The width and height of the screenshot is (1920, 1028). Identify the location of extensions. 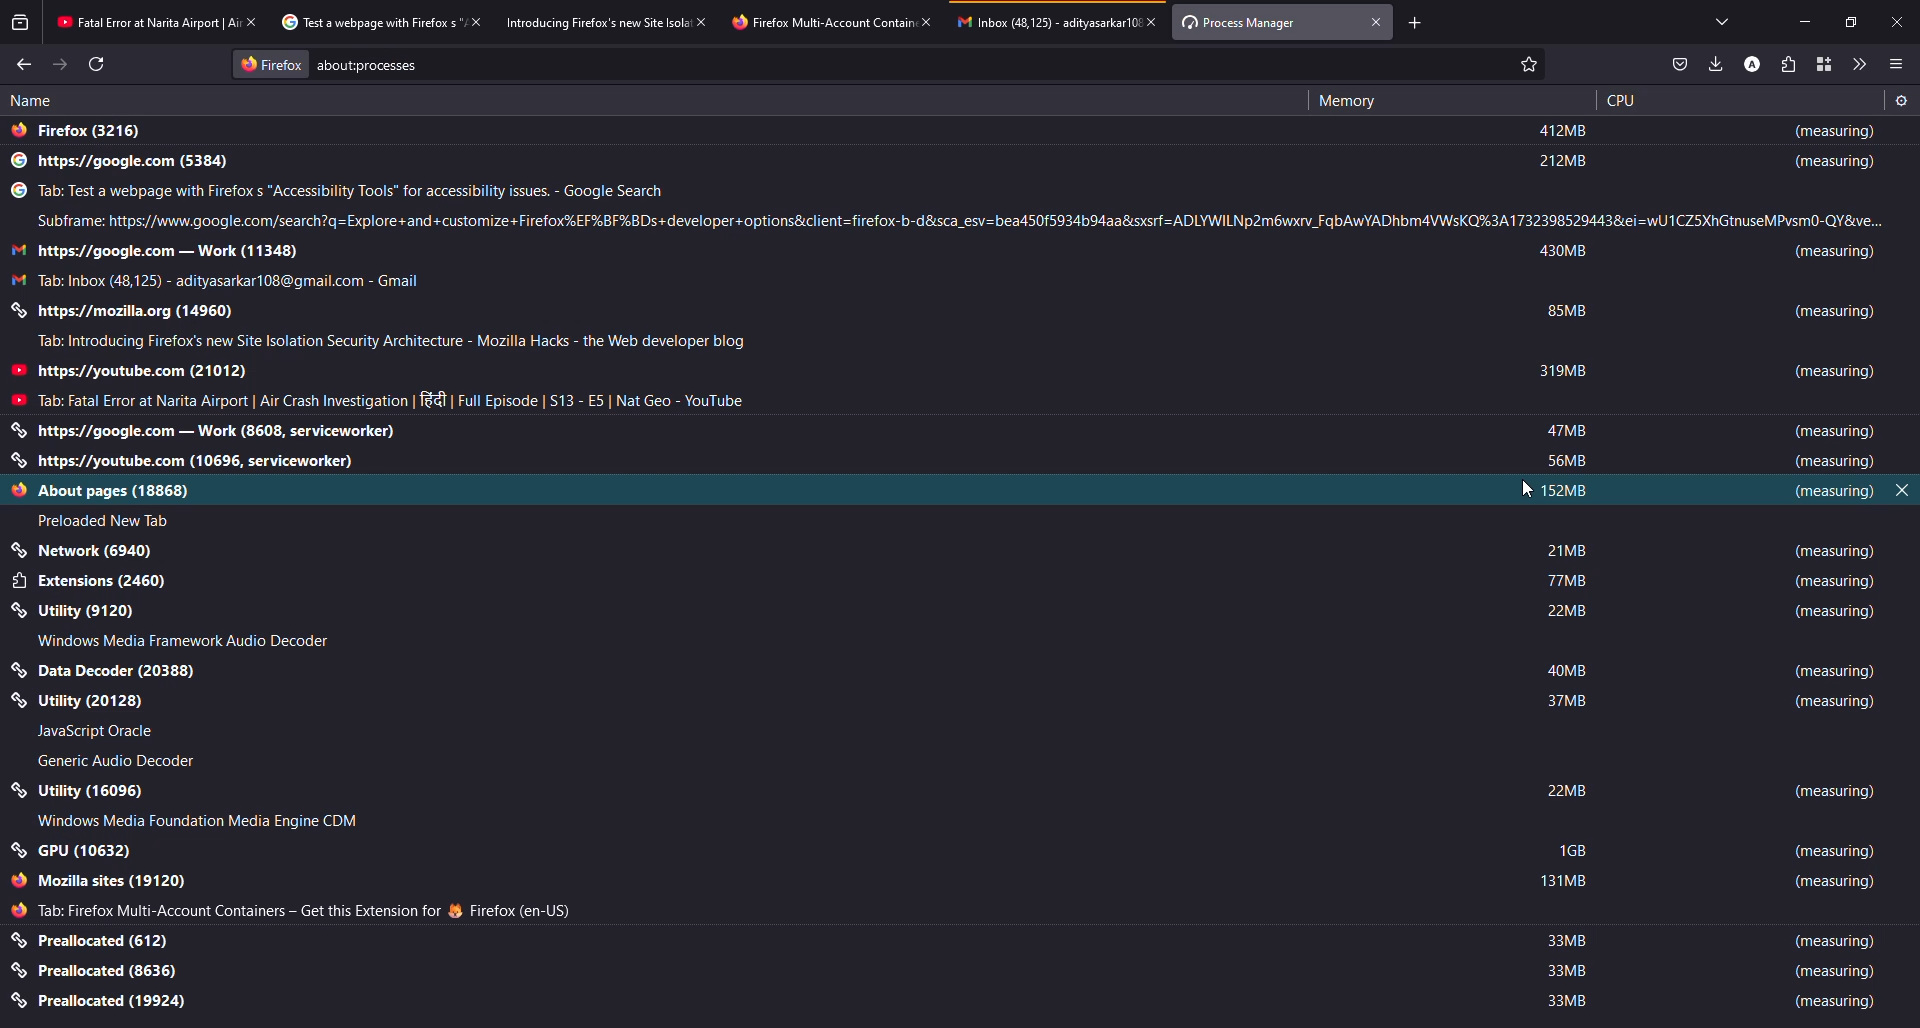
(1790, 65).